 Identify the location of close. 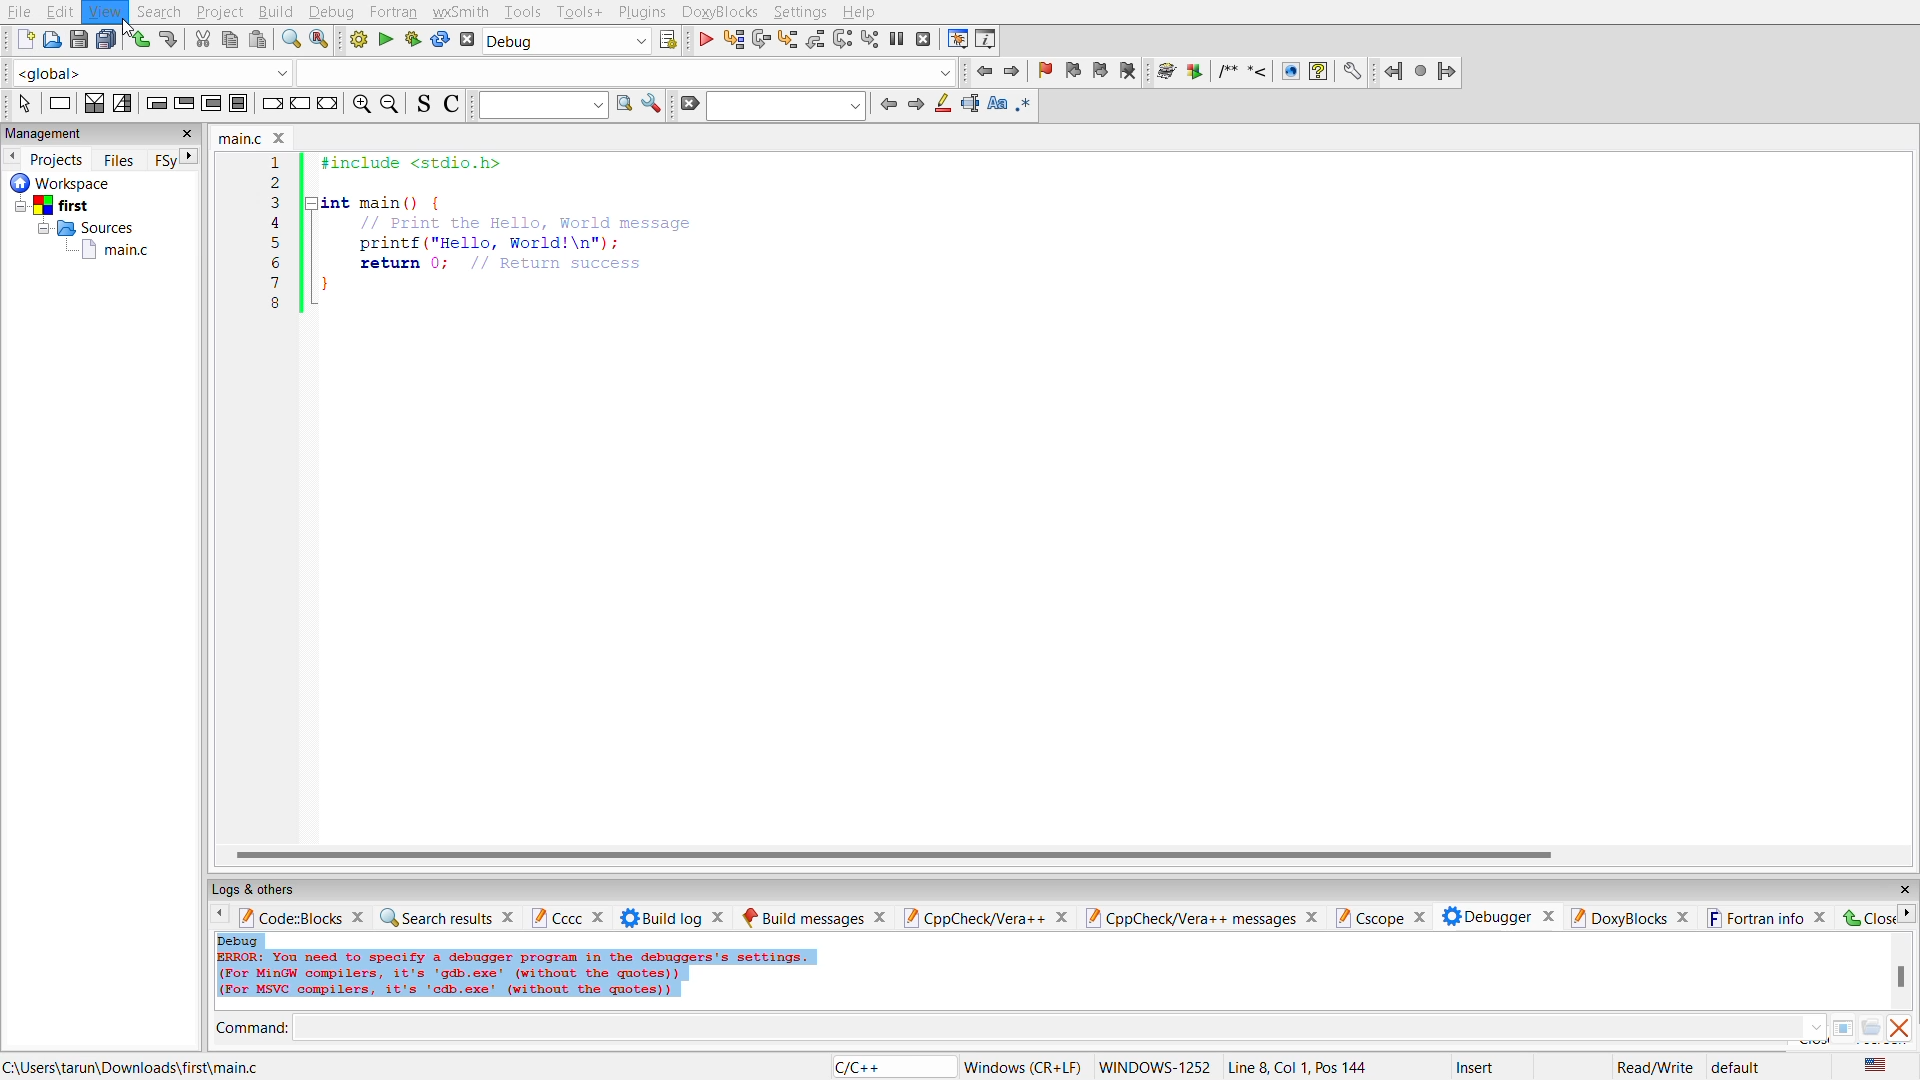
(1867, 917).